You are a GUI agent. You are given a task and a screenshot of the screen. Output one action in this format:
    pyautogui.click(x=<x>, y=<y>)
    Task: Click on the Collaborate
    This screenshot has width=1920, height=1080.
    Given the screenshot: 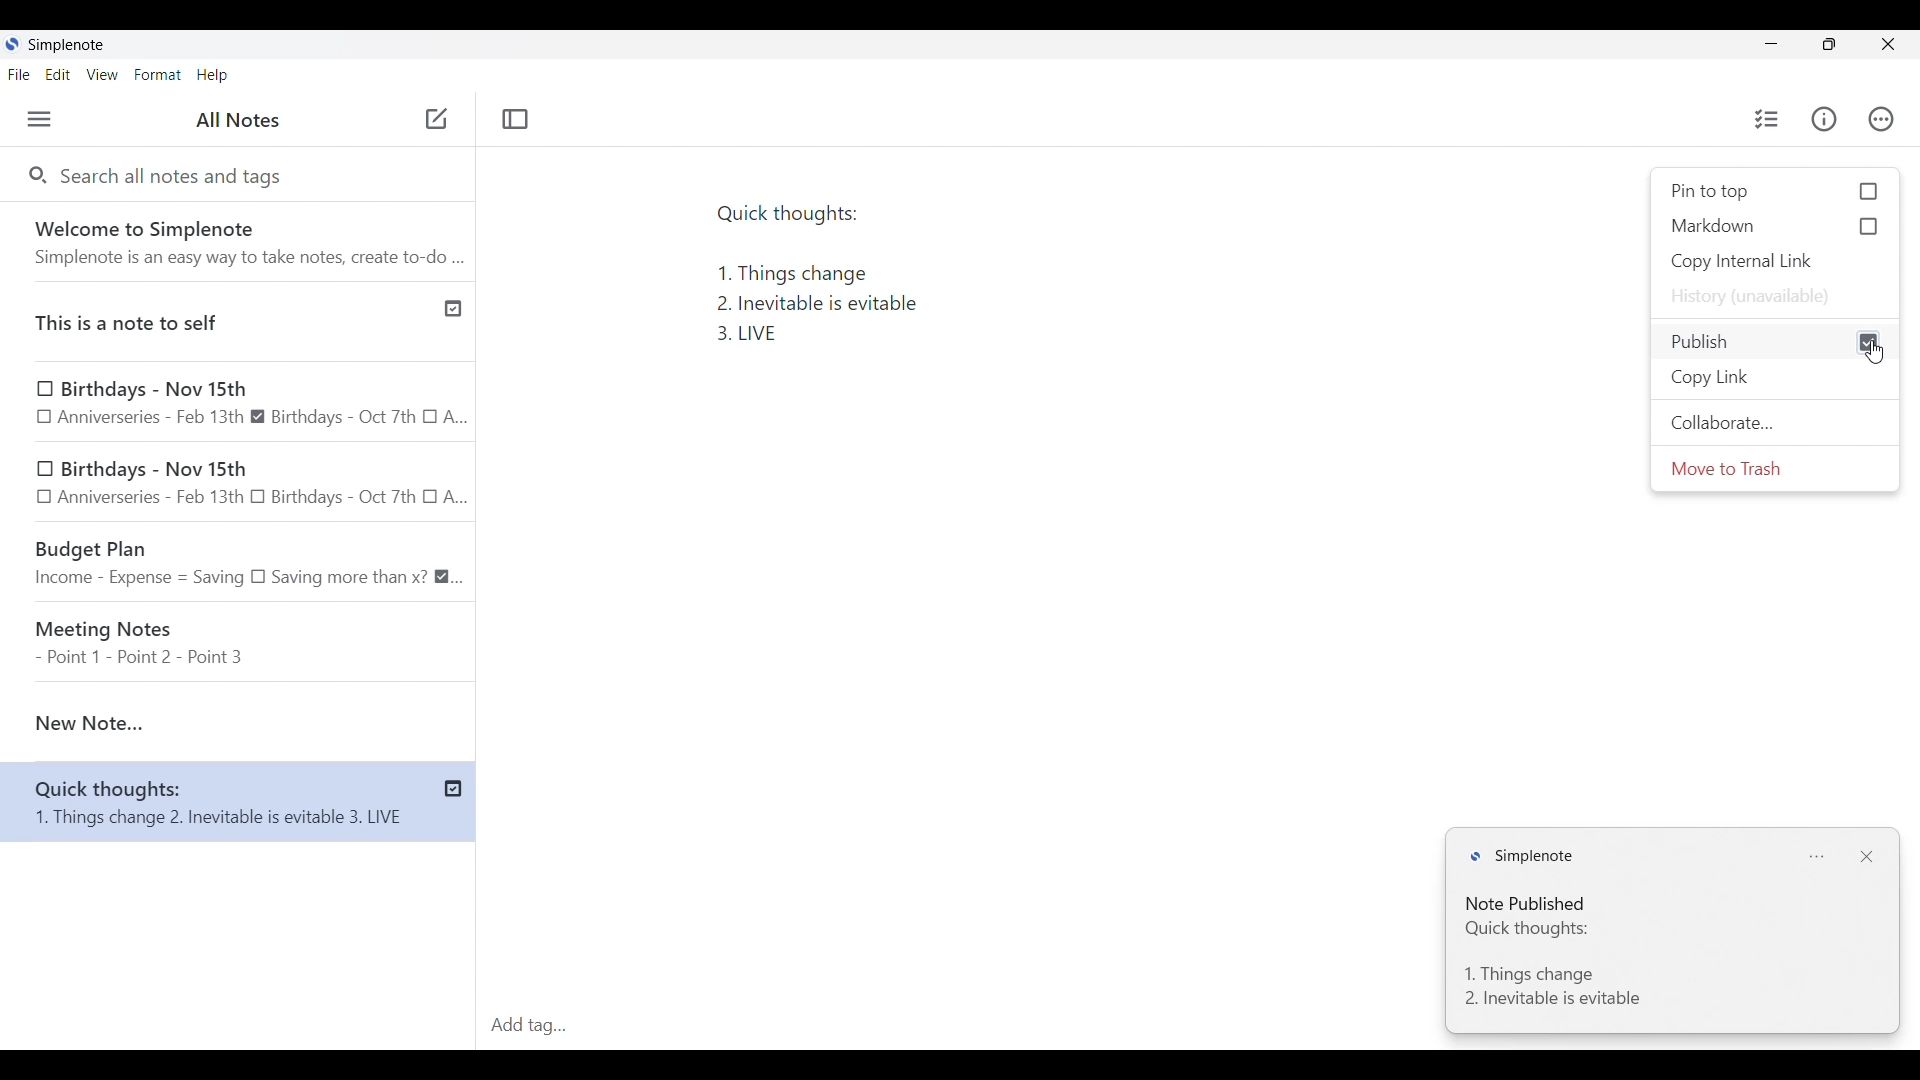 What is the action you would take?
    pyautogui.click(x=1775, y=423)
    